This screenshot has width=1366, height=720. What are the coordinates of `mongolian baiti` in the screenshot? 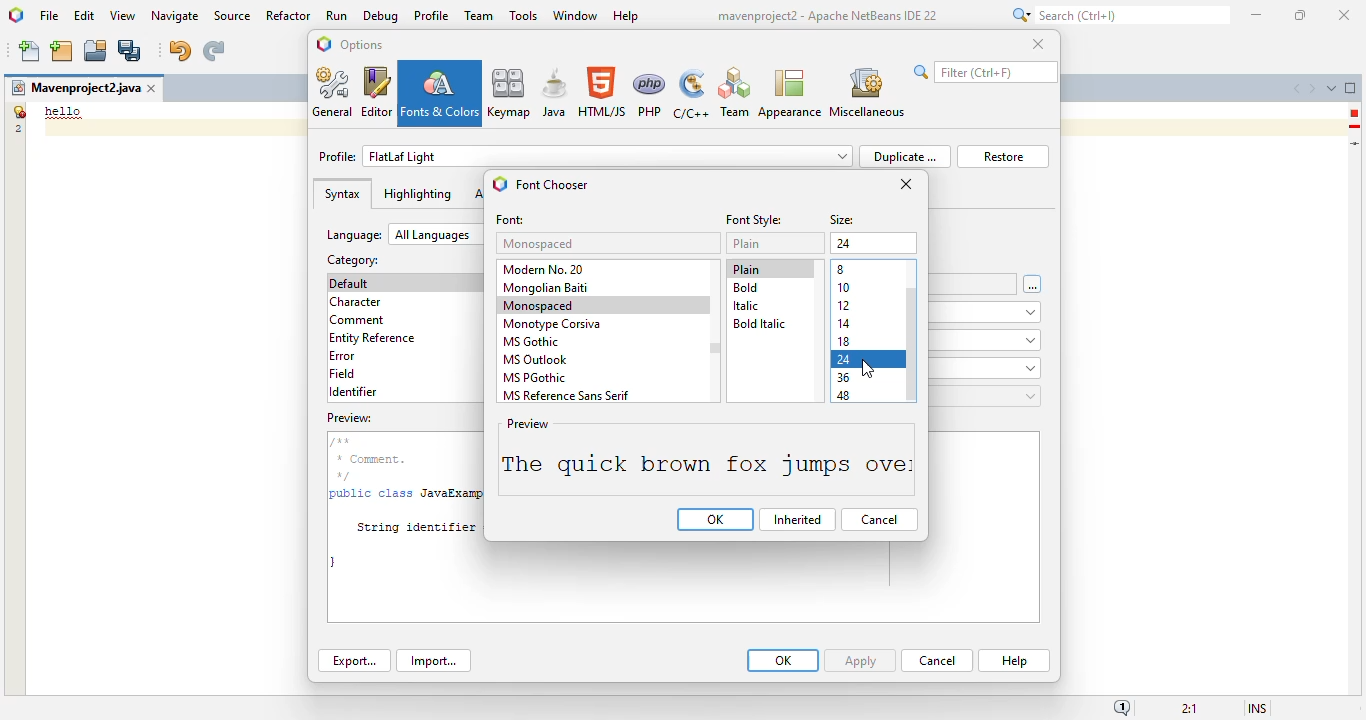 It's located at (545, 288).